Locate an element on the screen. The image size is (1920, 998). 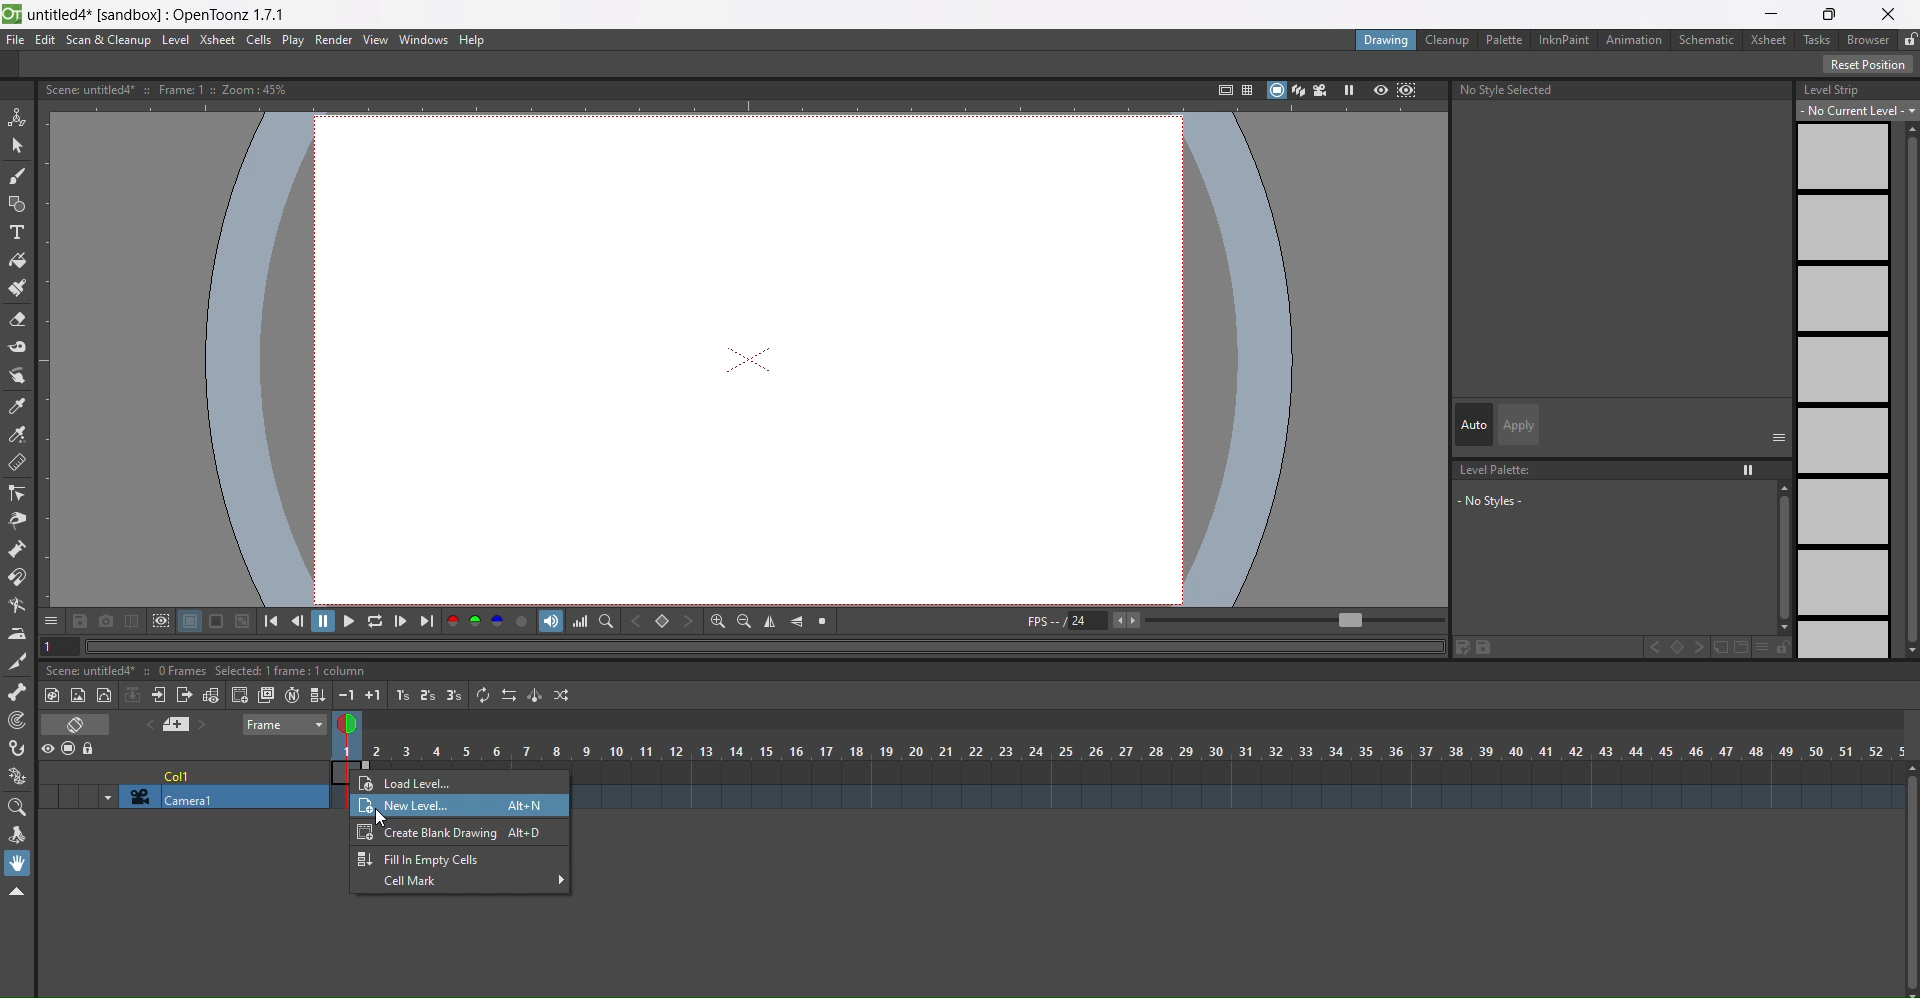
edit is located at coordinates (1475, 647).